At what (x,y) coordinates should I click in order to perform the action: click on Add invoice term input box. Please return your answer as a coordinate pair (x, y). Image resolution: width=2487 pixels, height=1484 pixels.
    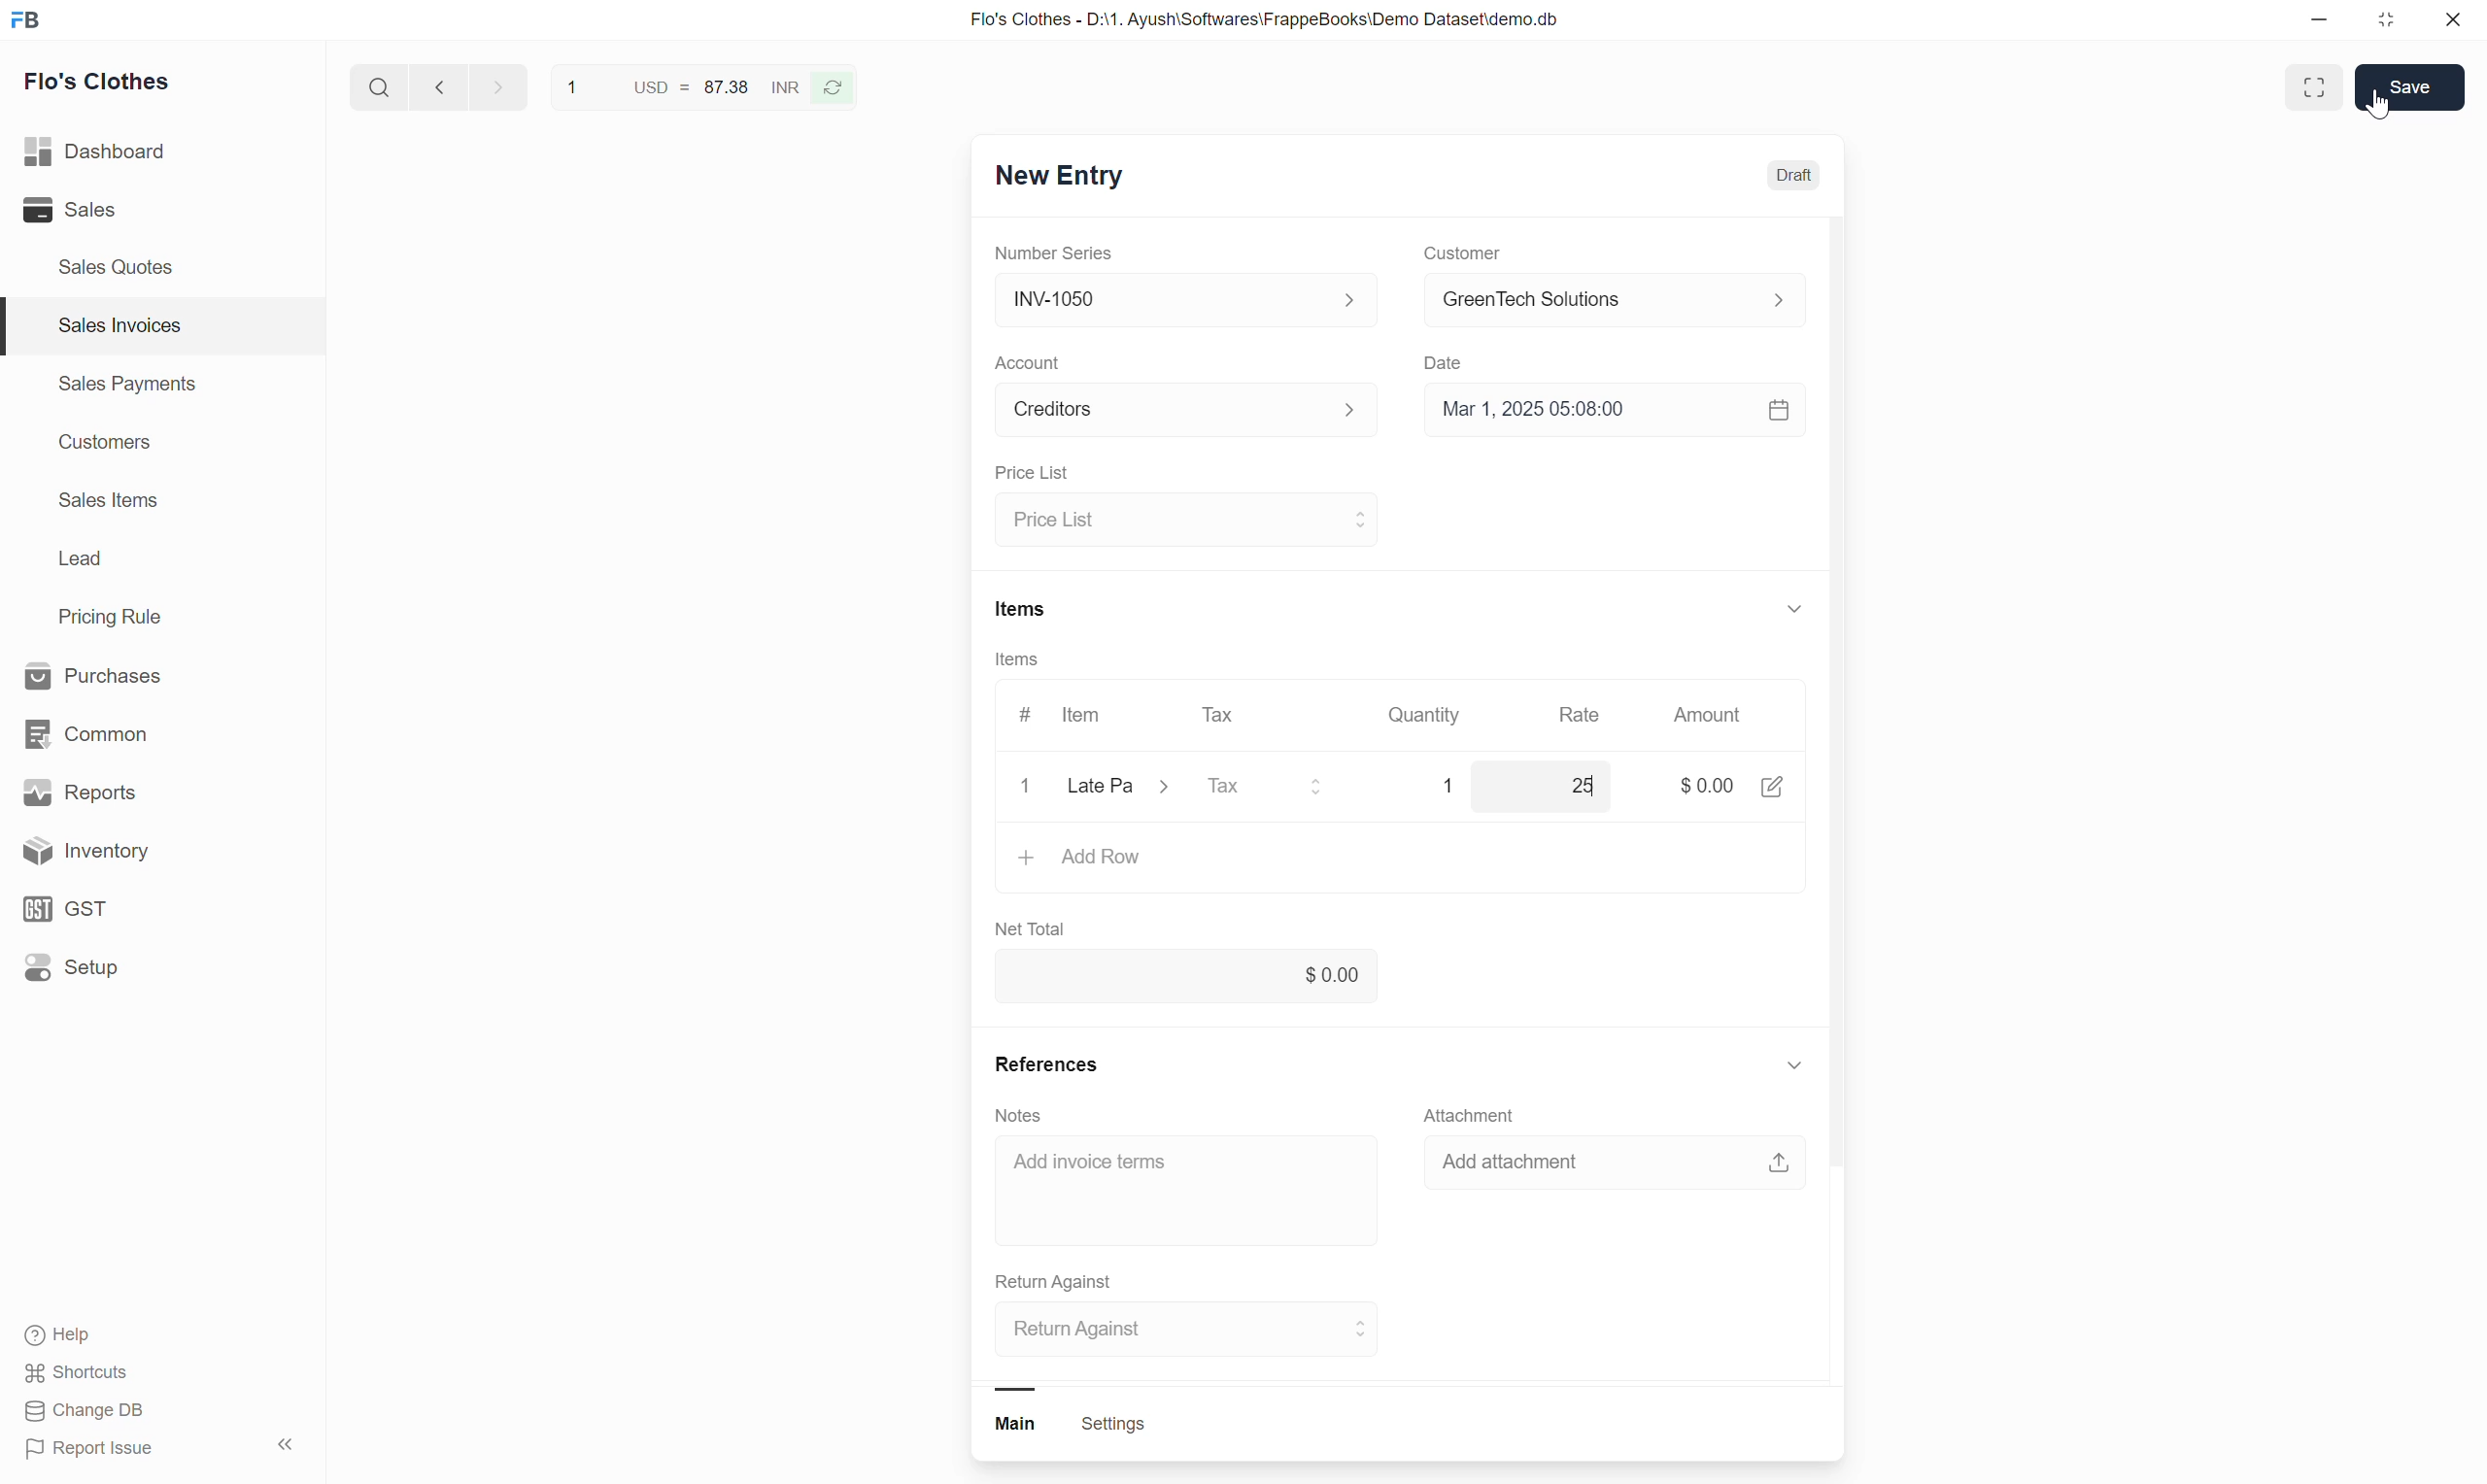
    Looking at the image, I should click on (1154, 1171).